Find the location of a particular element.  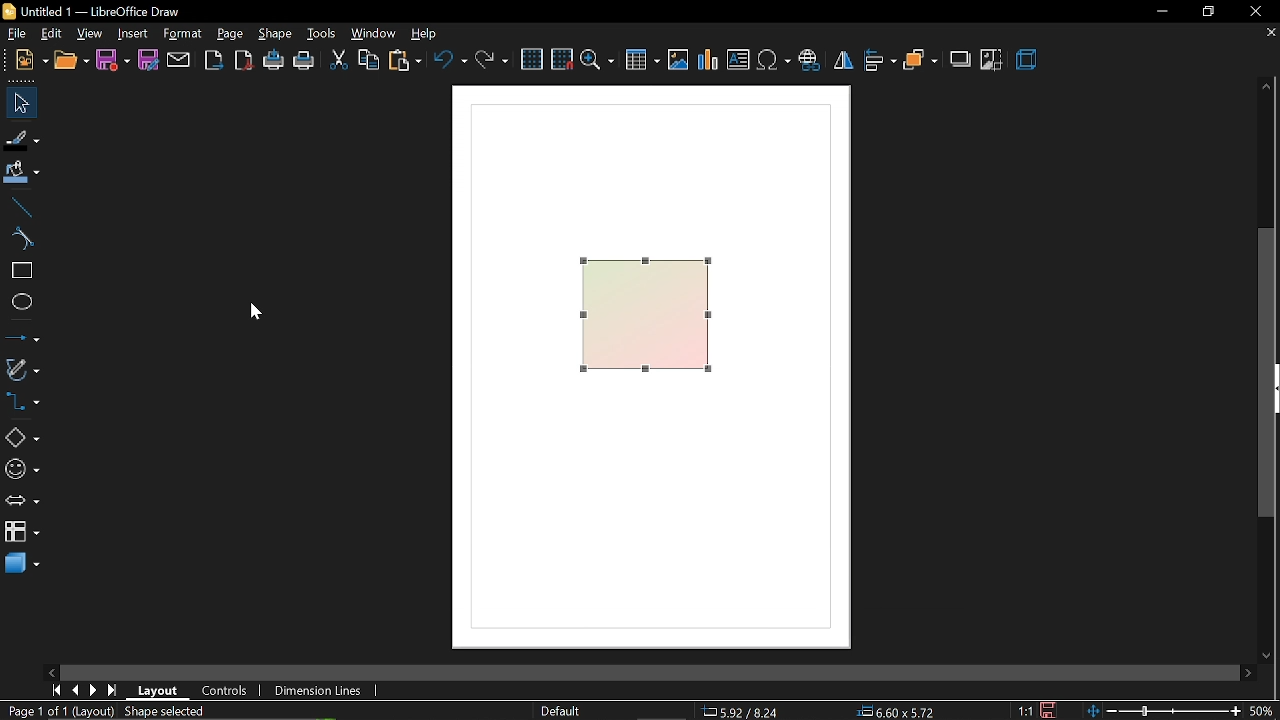

rectangle is located at coordinates (19, 271).